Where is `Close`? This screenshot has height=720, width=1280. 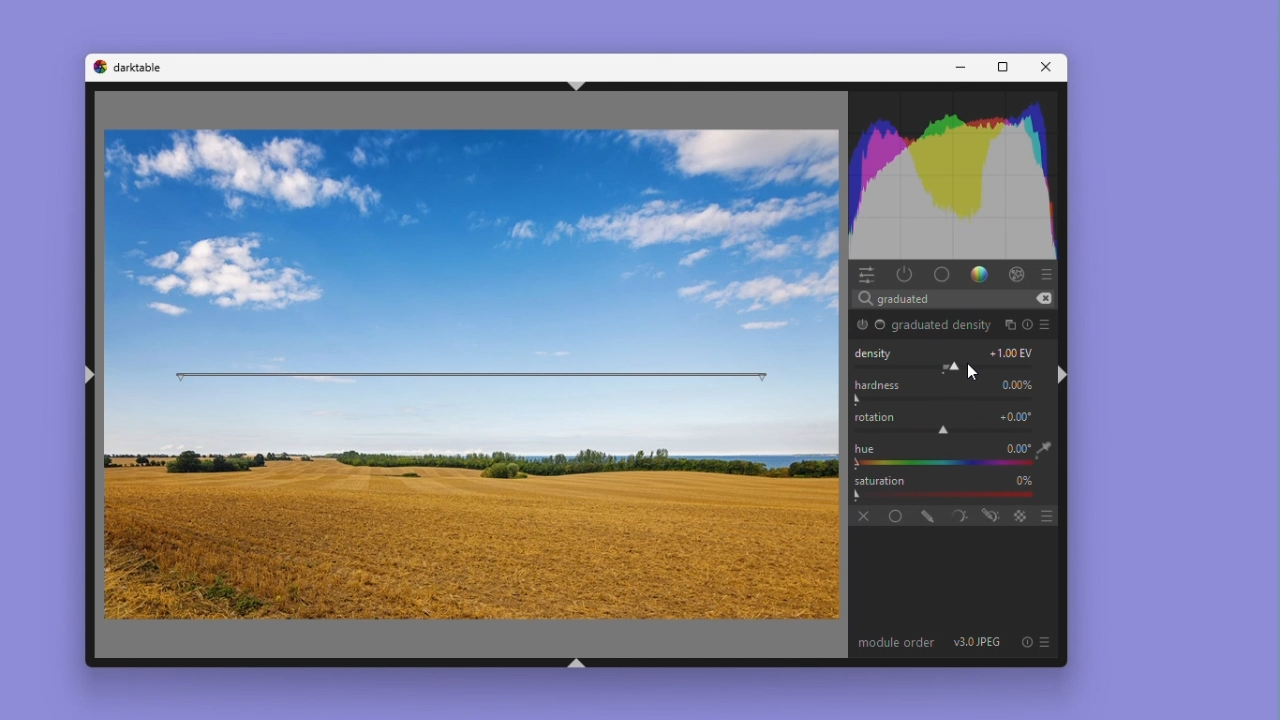
Close is located at coordinates (1043, 67).